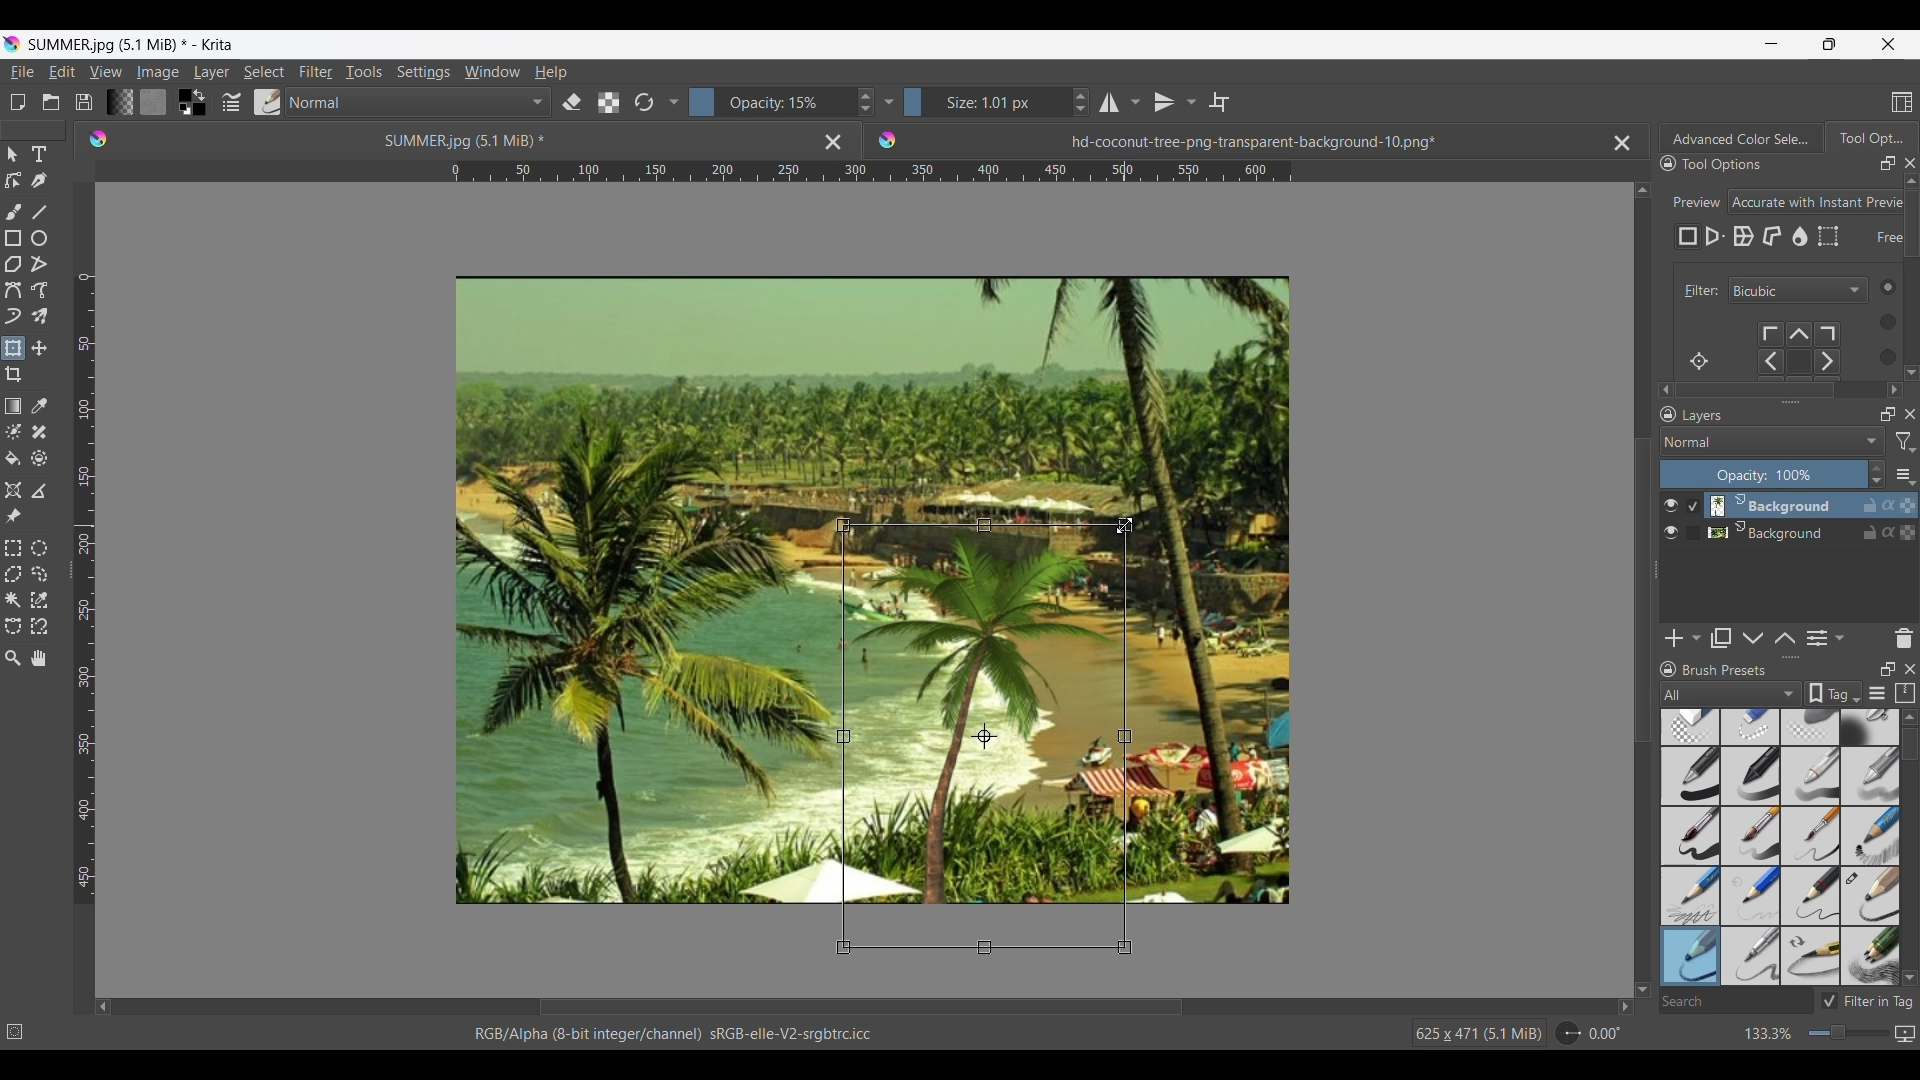 The height and width of the screenshot is (1080, 1920). I want to click on Measure the distance between two points, so click(39, 490).